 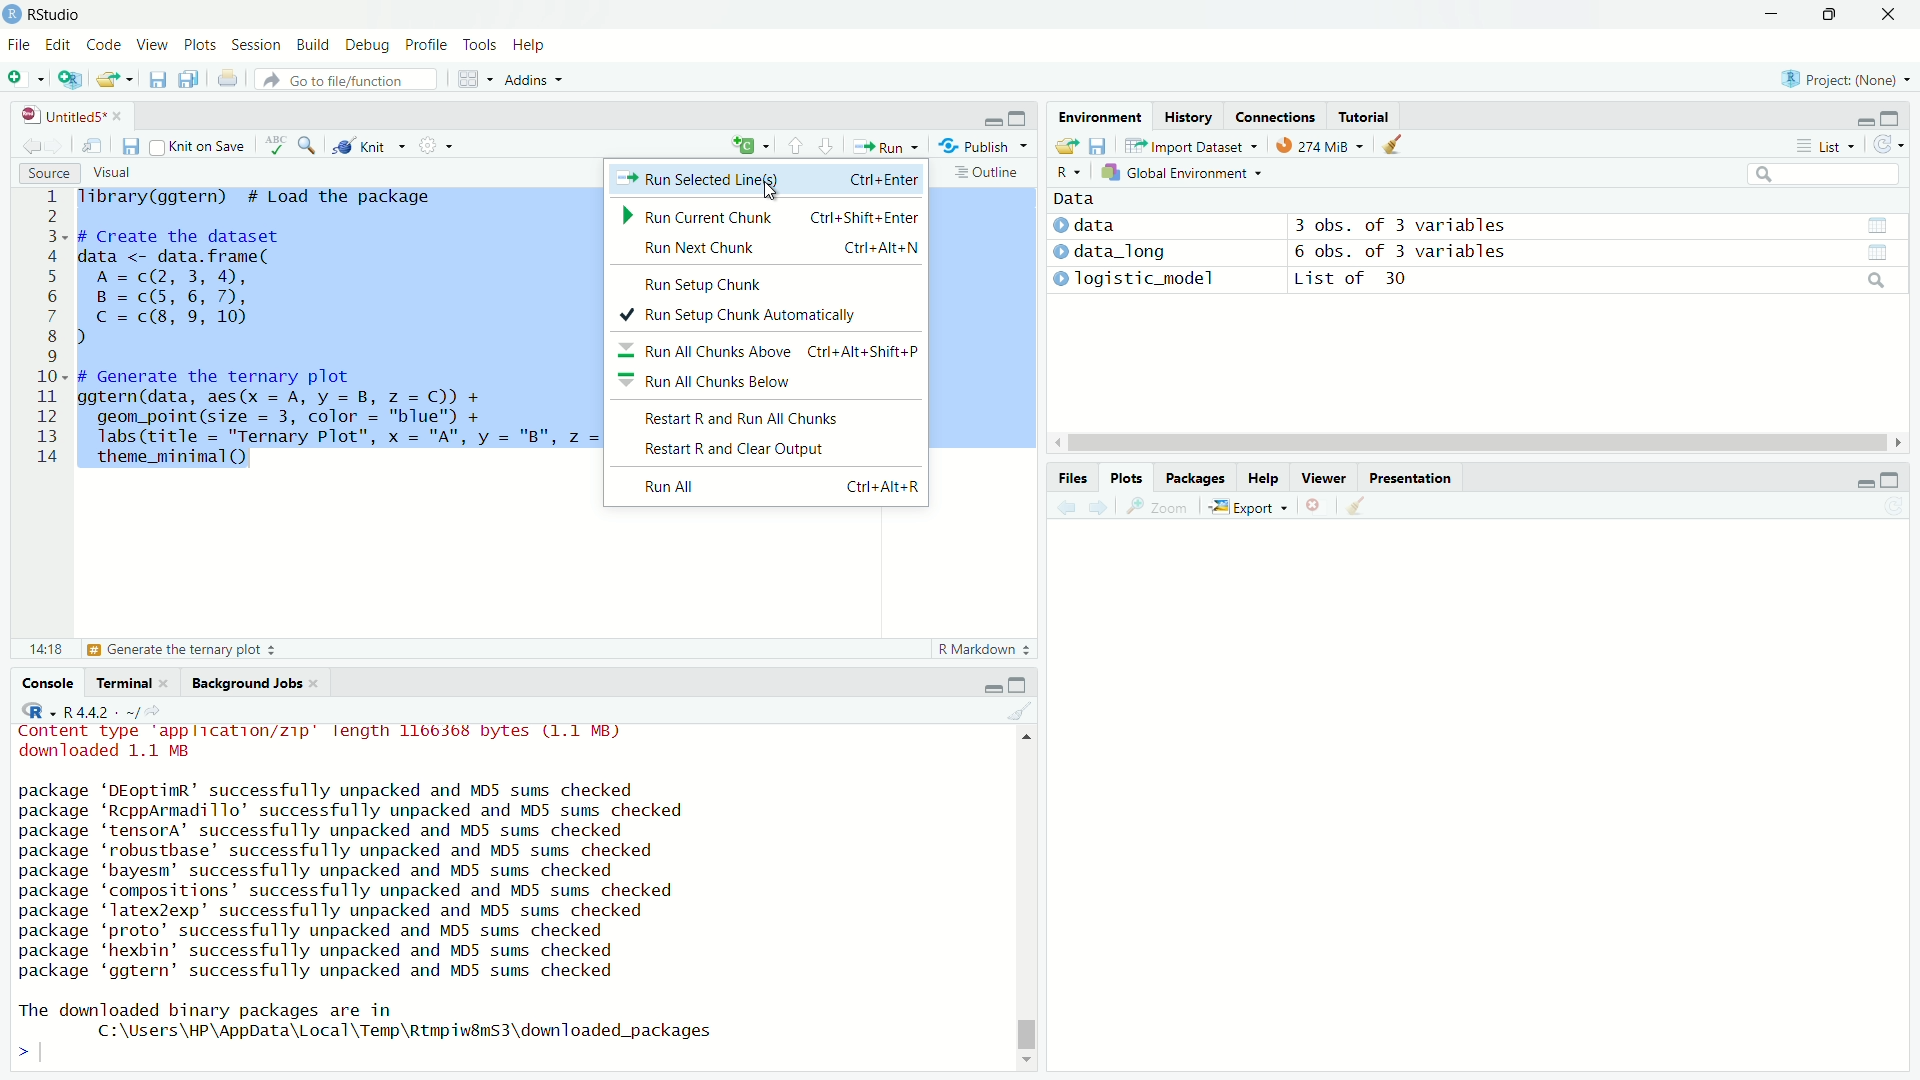 I want to click on minimise, so click(x=991, y=118).